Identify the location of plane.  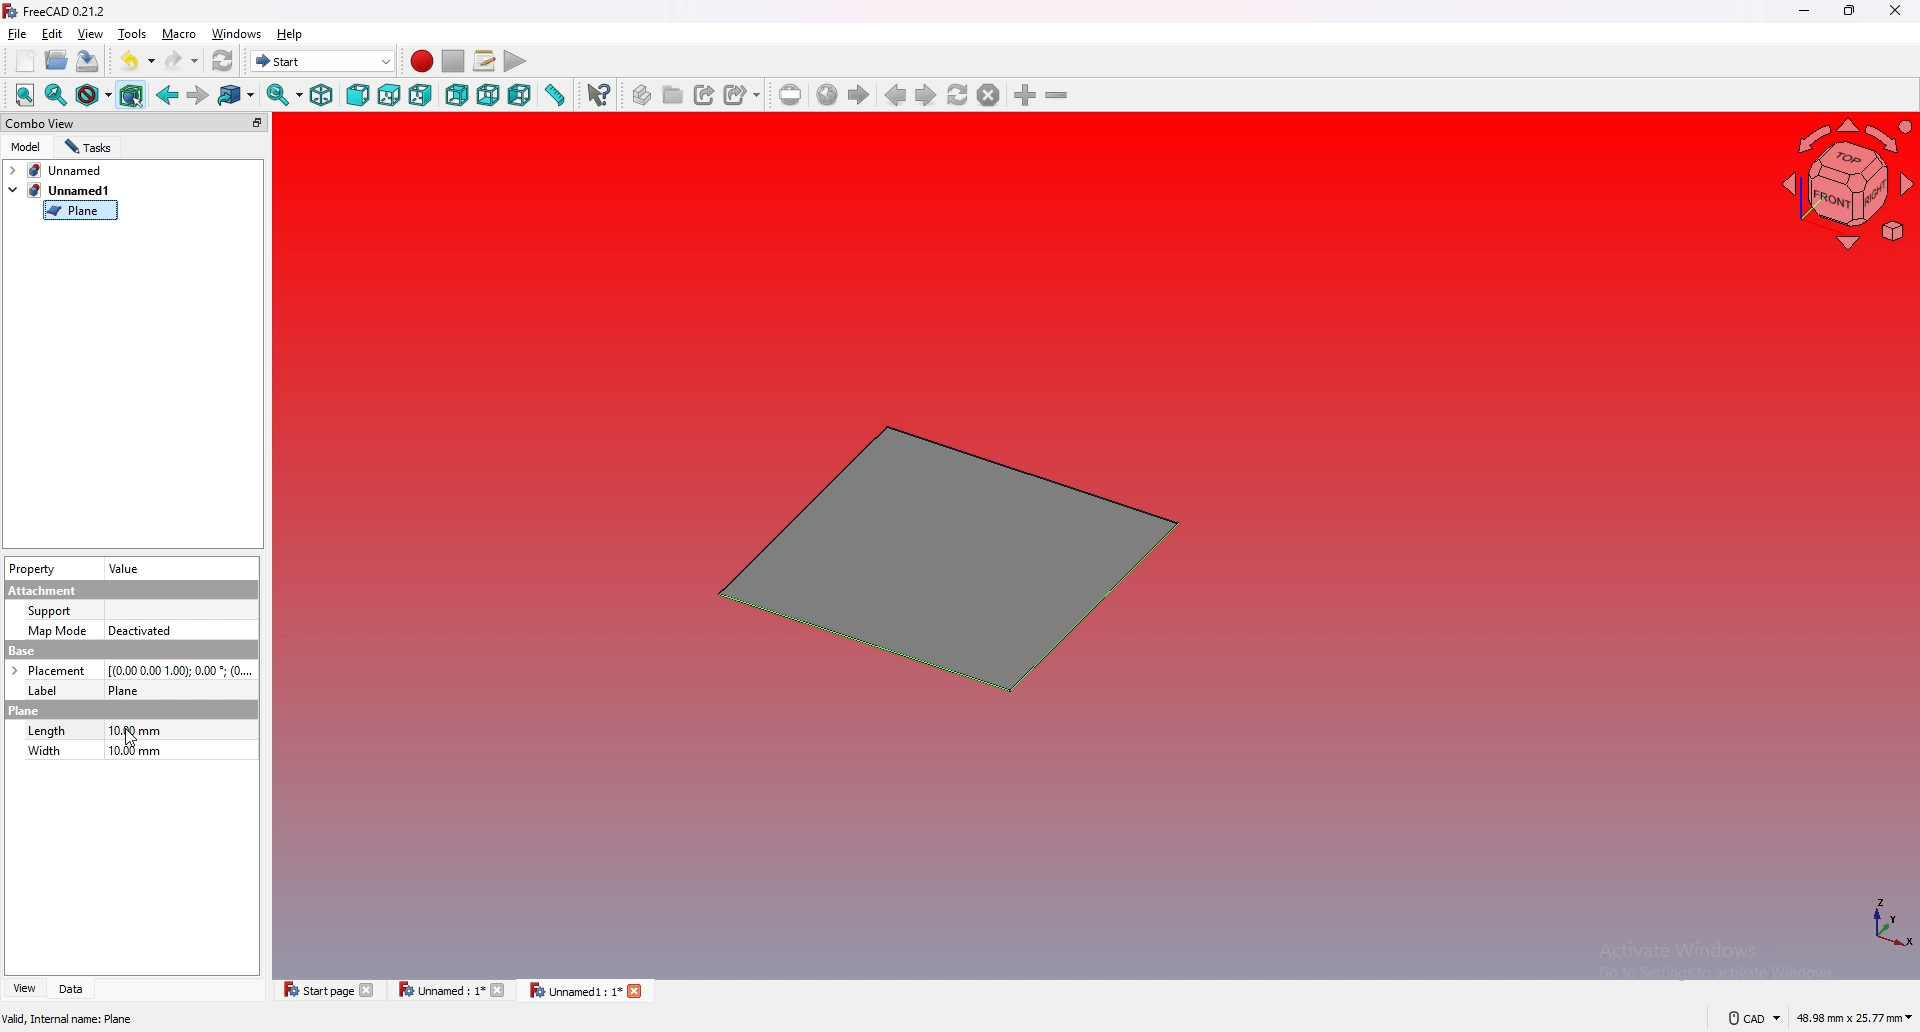
(132, 689).